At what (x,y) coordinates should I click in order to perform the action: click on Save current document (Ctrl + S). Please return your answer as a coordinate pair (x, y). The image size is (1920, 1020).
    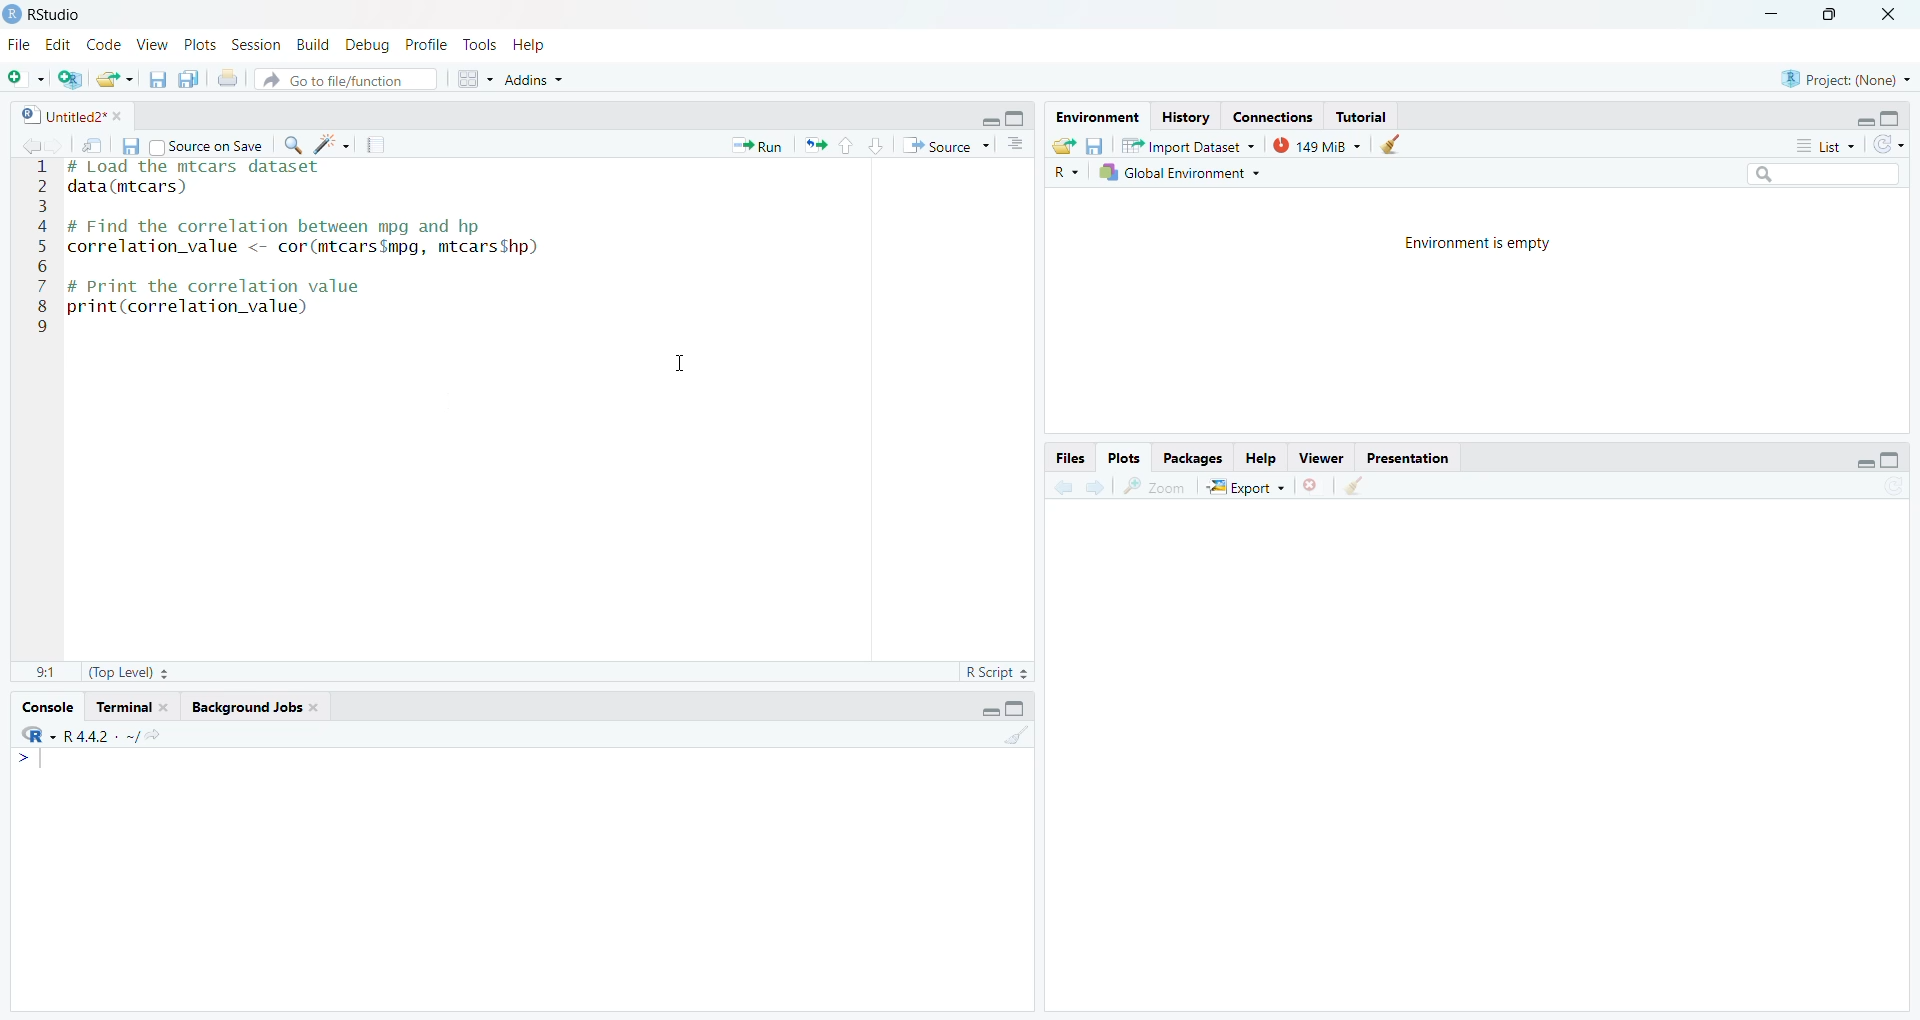
    Looking at the image, I should click on (155, 79).